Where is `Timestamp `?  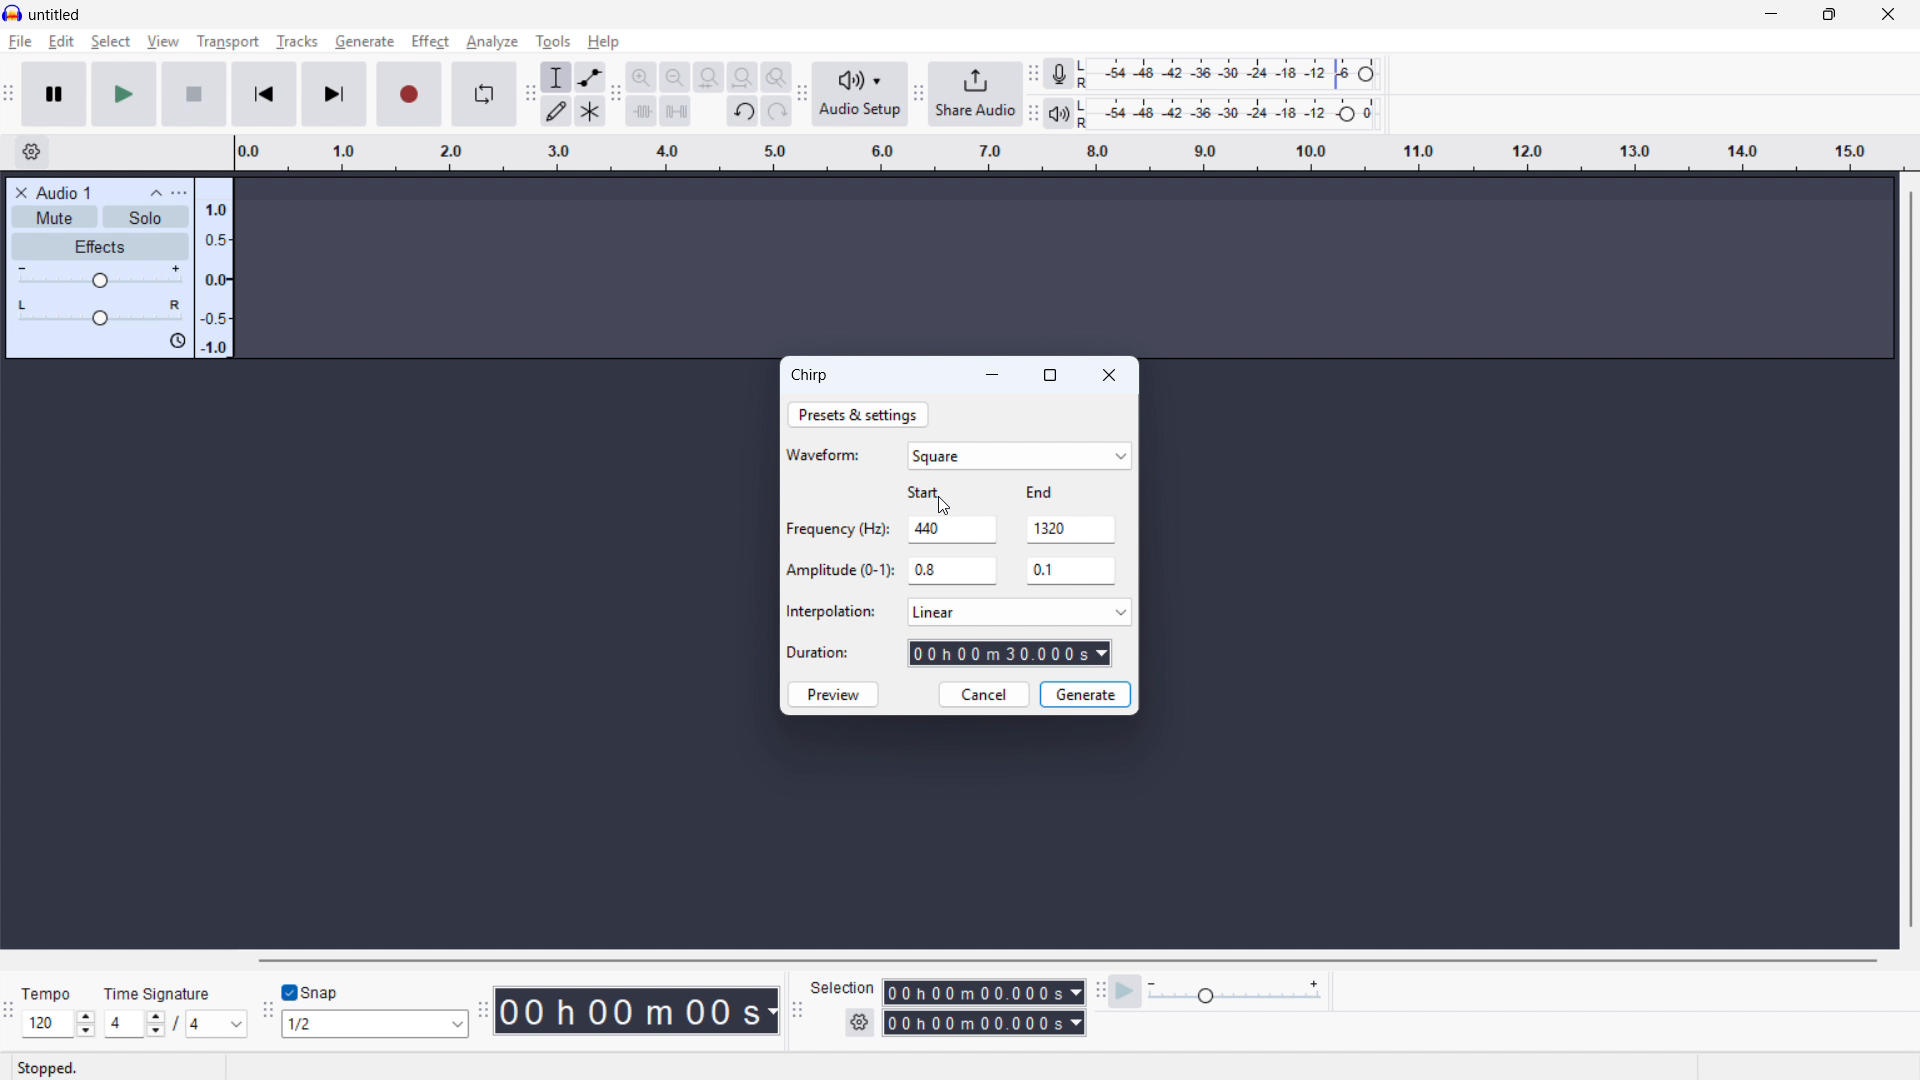 Timestamp  is located at coordinates (637, 1011).